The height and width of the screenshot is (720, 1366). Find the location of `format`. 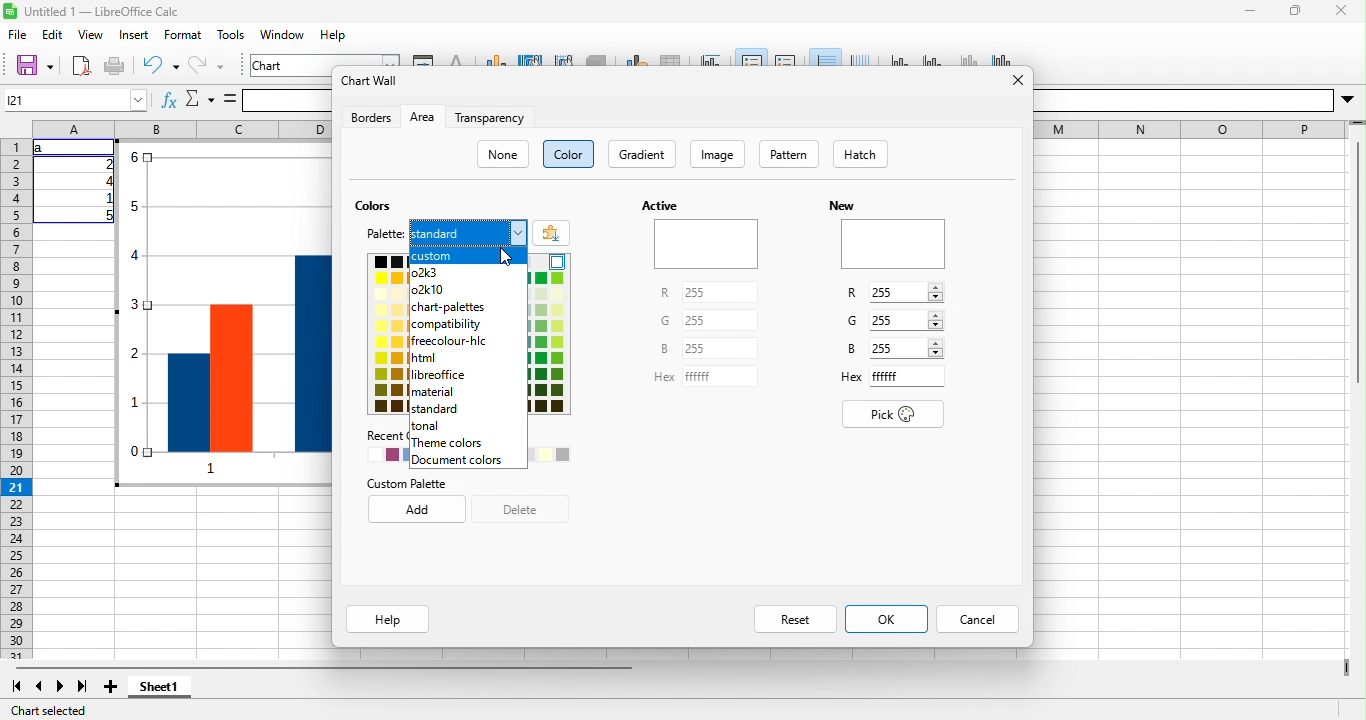

format is located at coordinates (183, 34).